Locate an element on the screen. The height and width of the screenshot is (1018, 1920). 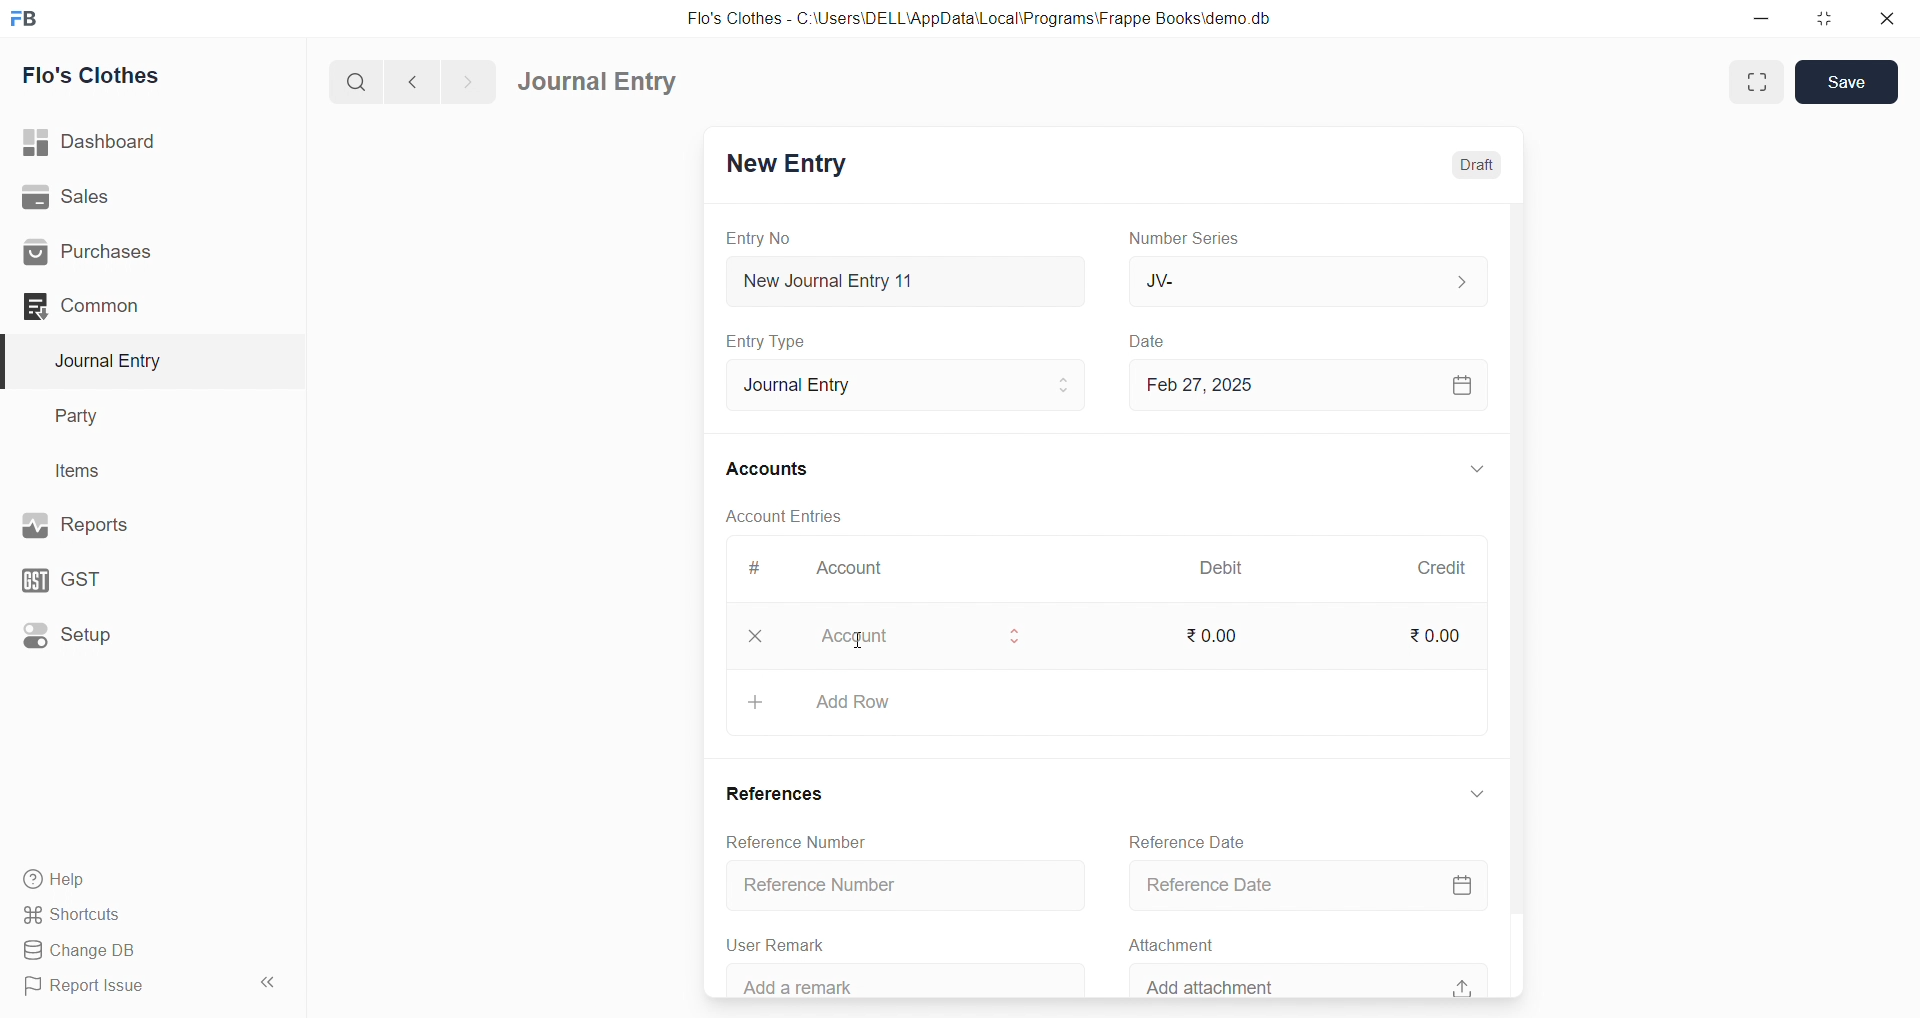
₹0.00 is located at coordinates (1438, 635).